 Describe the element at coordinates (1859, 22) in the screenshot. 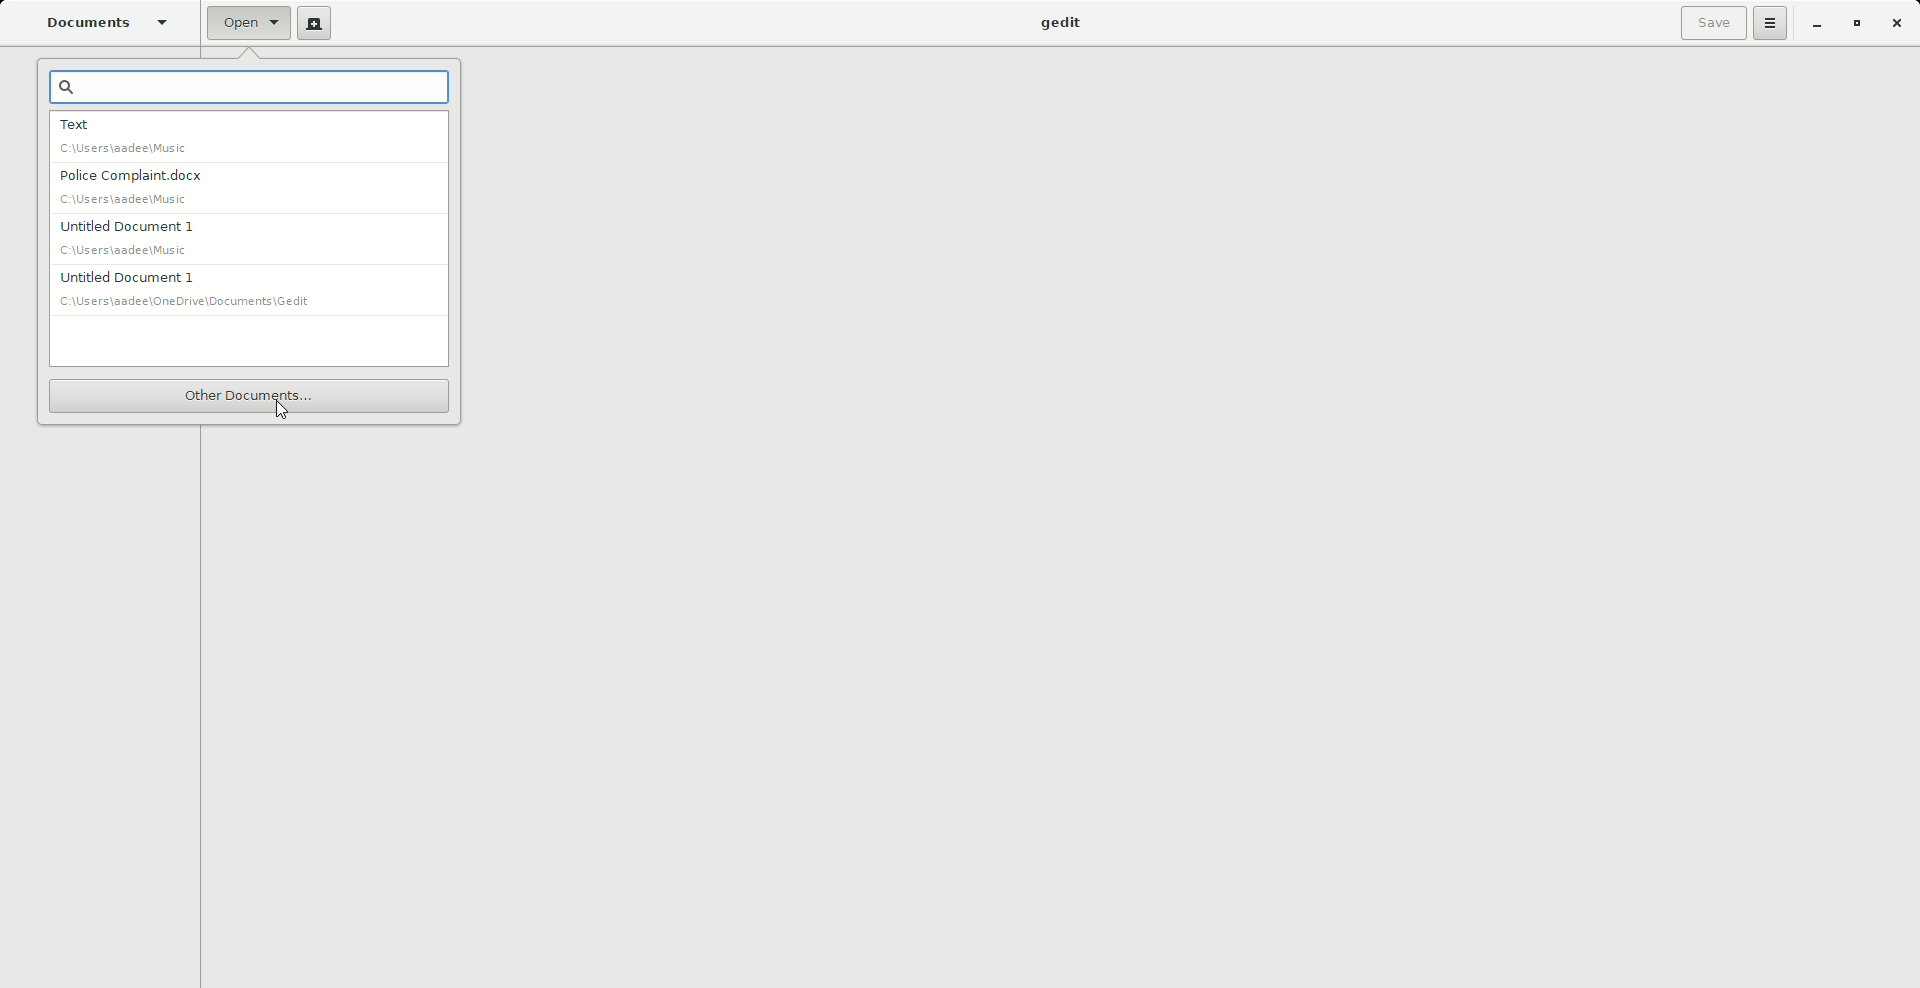

I see `Restore` at that location.